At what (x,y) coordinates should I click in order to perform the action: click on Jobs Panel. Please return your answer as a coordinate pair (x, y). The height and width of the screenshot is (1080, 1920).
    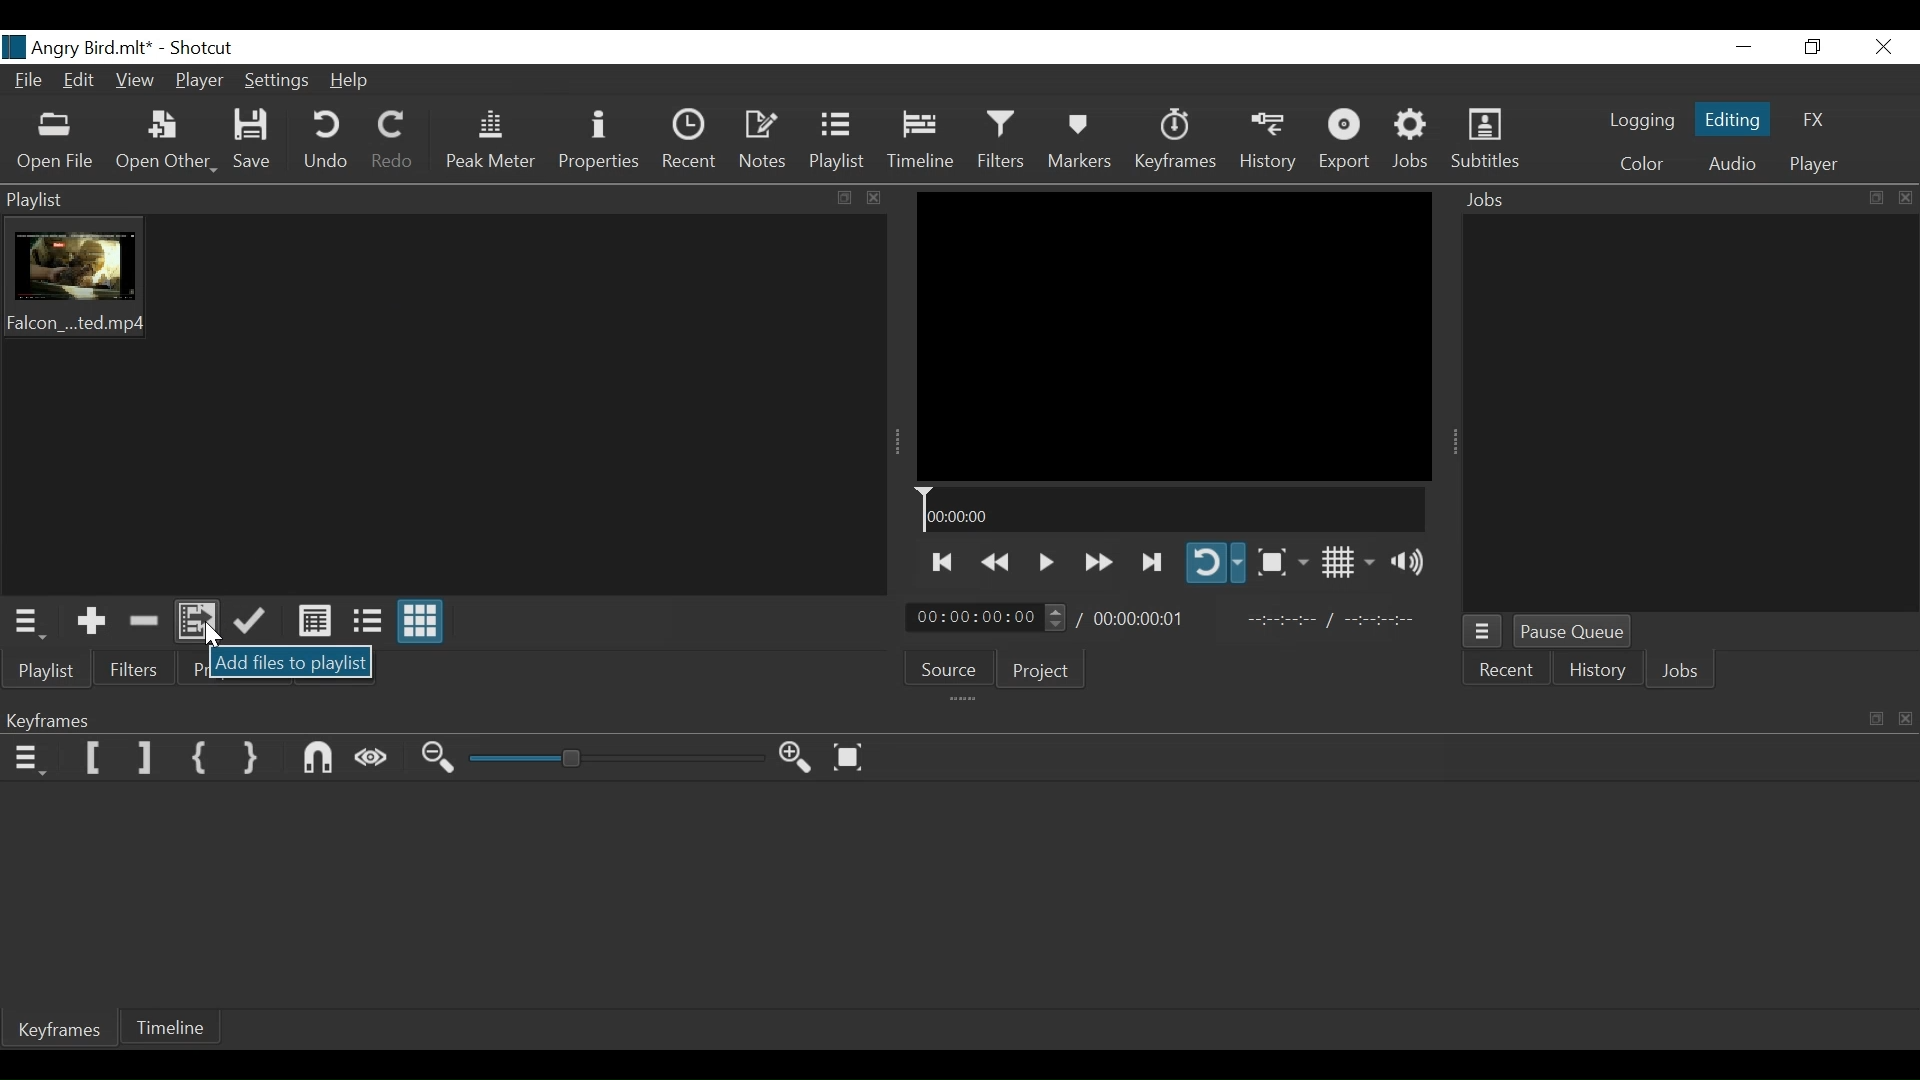
    Looking at the image, I should click on (1688, 411).